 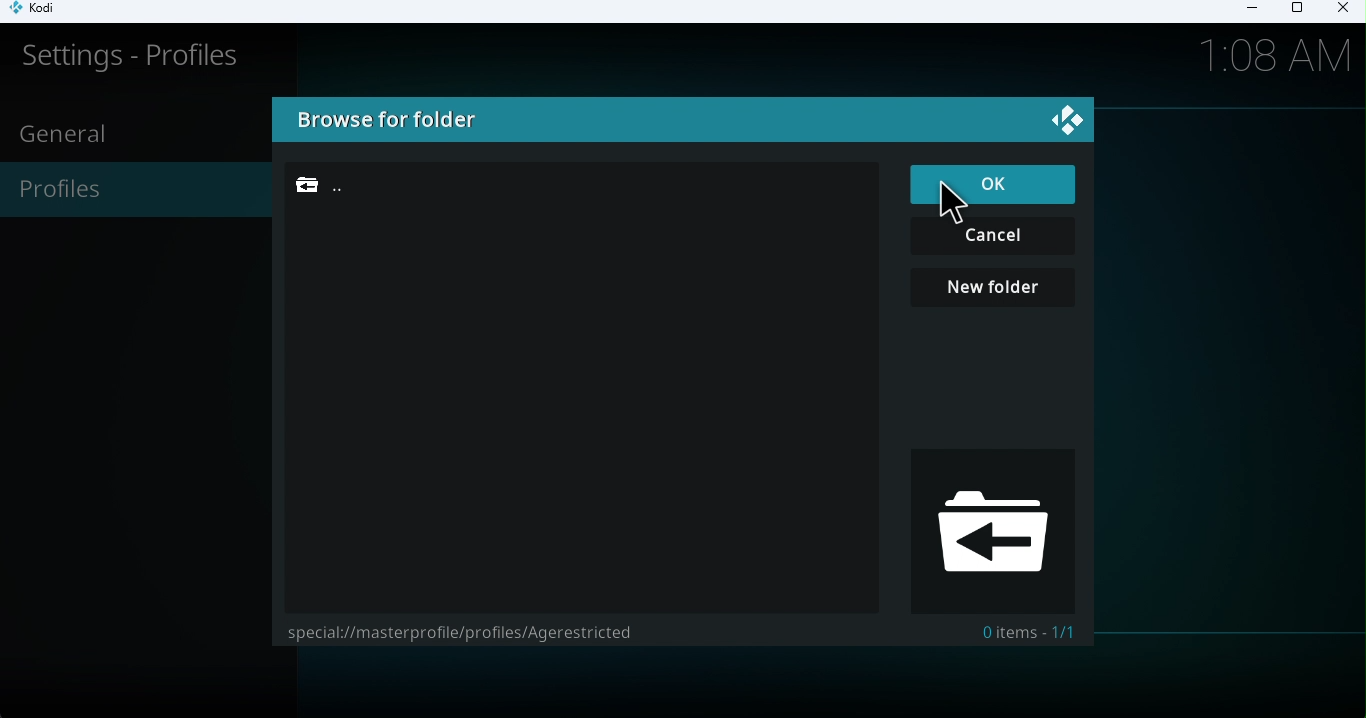 I want to click on Cancel, so click(x=990, y=239).